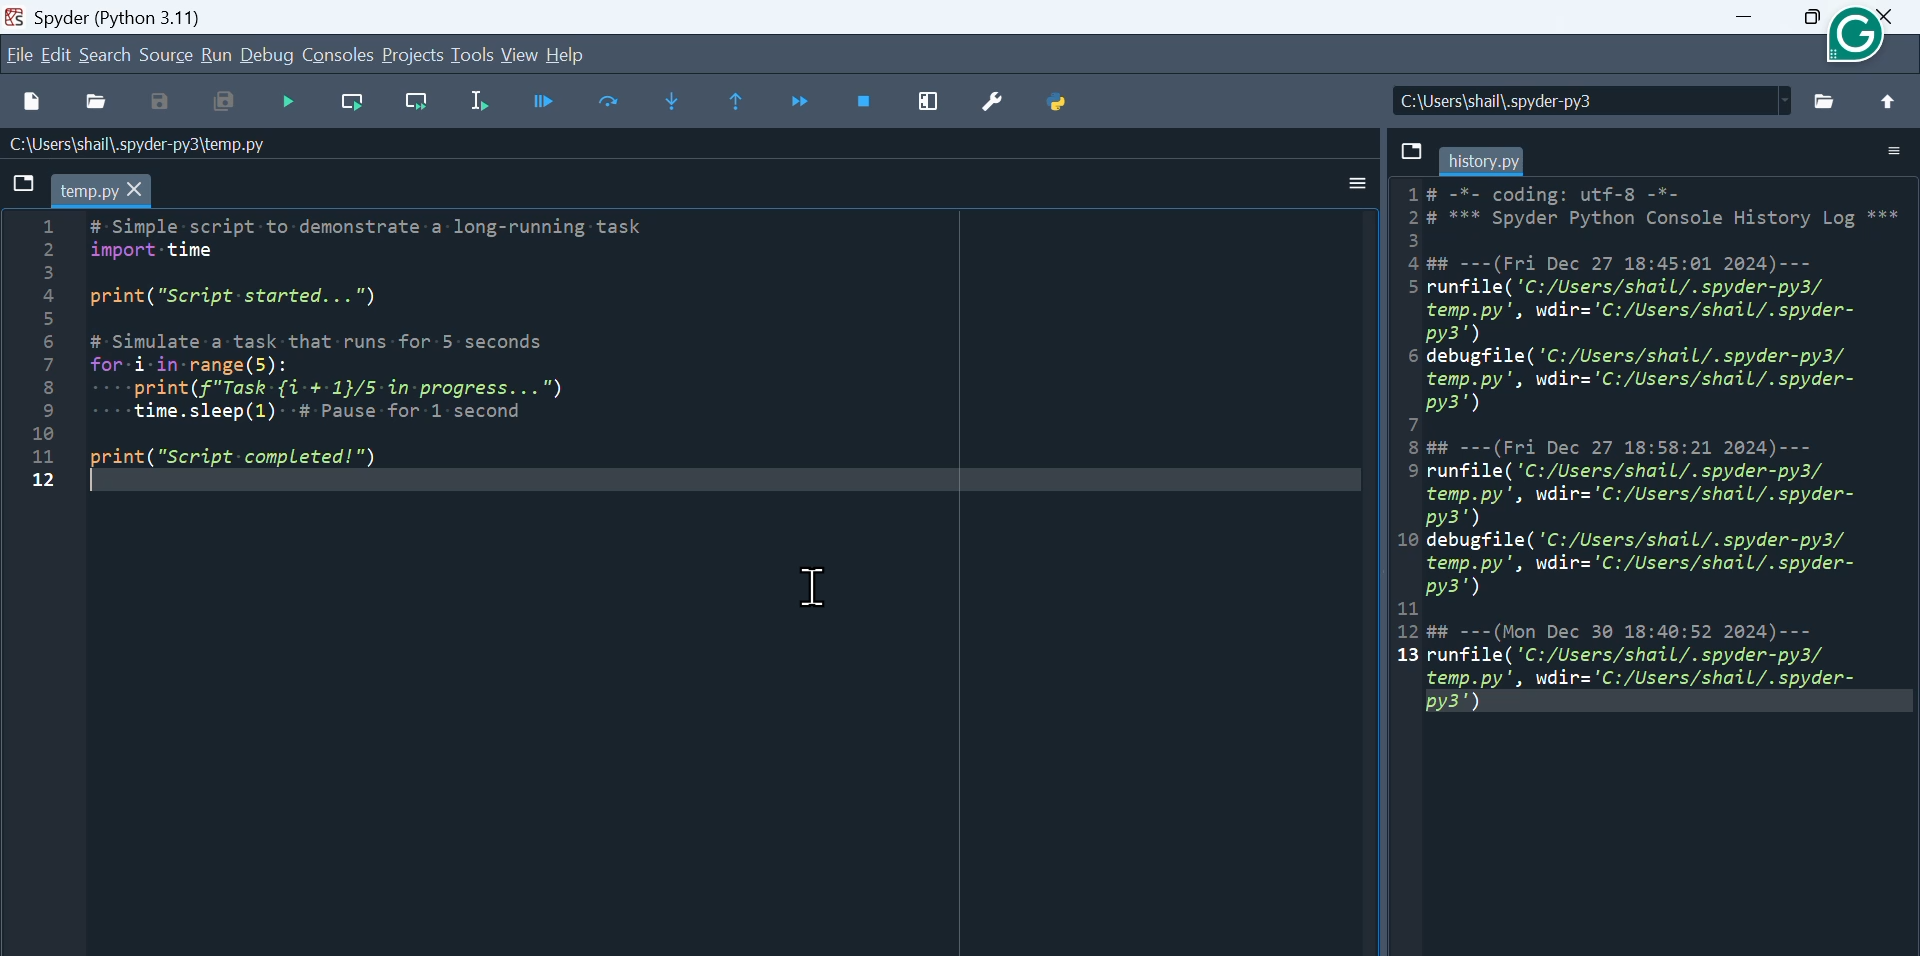 Image resolution: width=1920 pixels, height=956 pixels. I want to click on Stop Debugging, so click(871, 102).